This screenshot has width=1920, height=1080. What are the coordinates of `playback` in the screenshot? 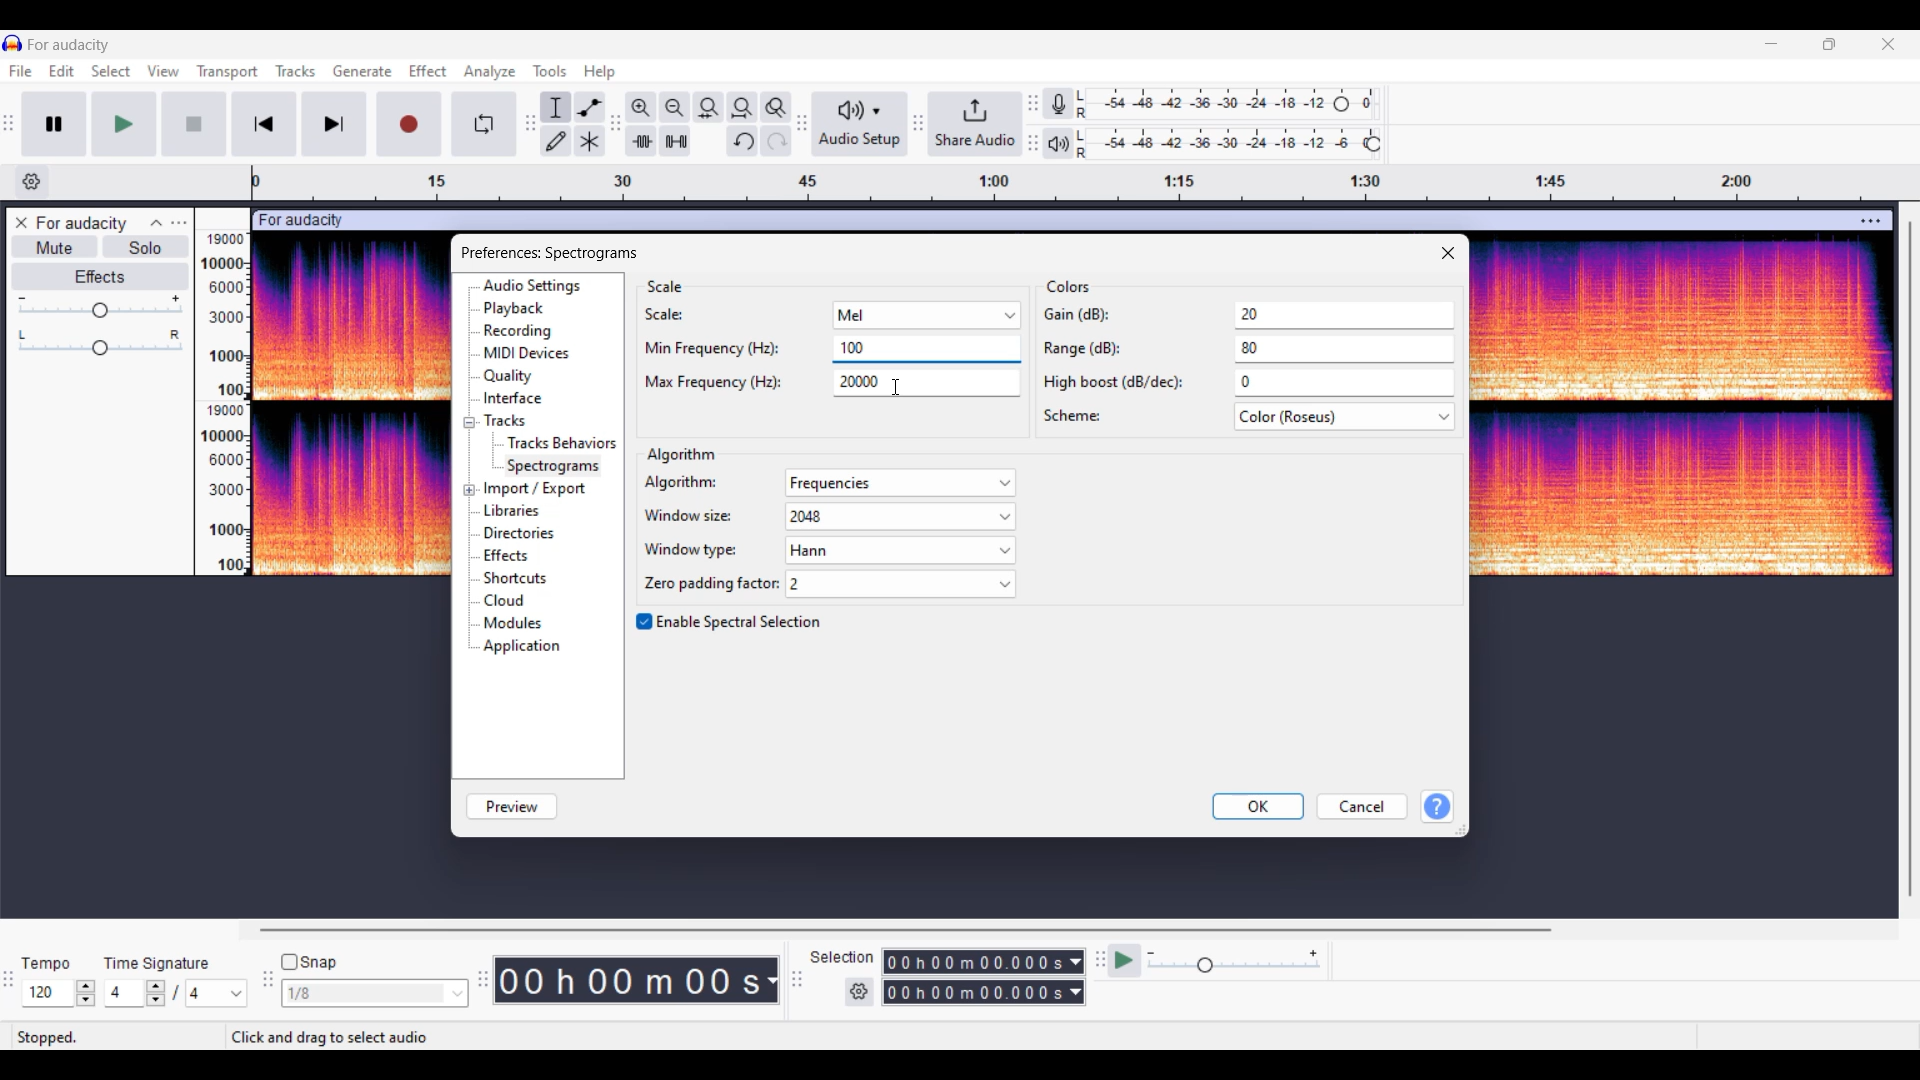 It's located at (522, 309).